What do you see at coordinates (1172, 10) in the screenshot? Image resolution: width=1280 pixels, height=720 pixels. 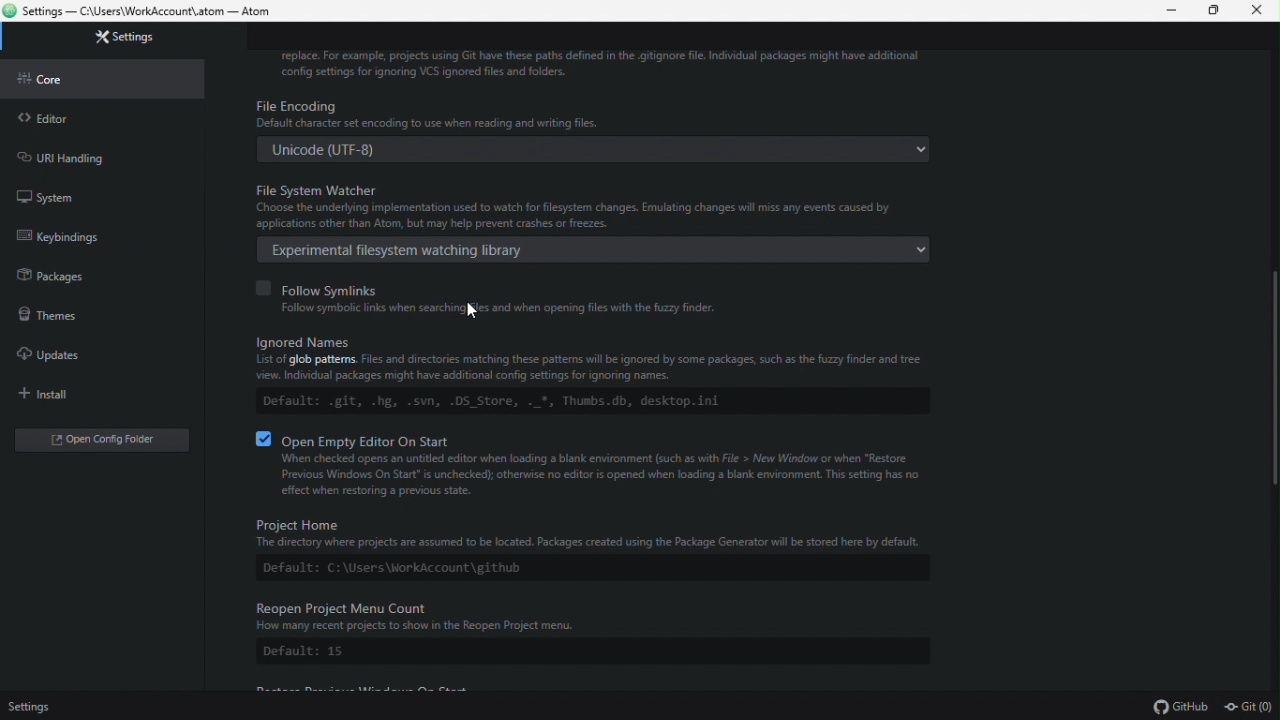 I see `Minimize` at bounding box center [1172, 10].